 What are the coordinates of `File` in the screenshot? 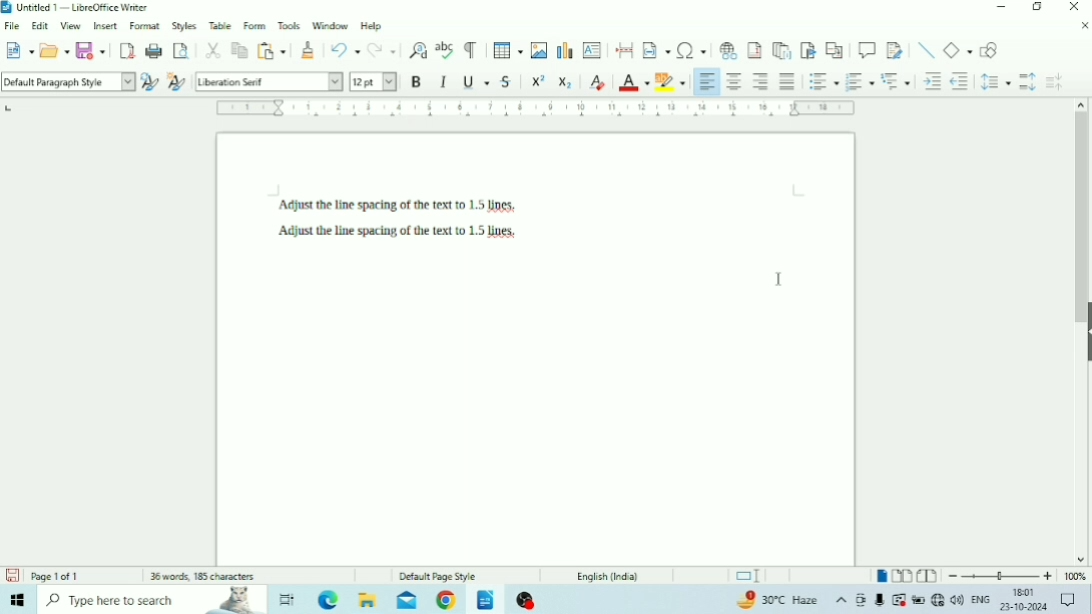 It's located at (12, 26).